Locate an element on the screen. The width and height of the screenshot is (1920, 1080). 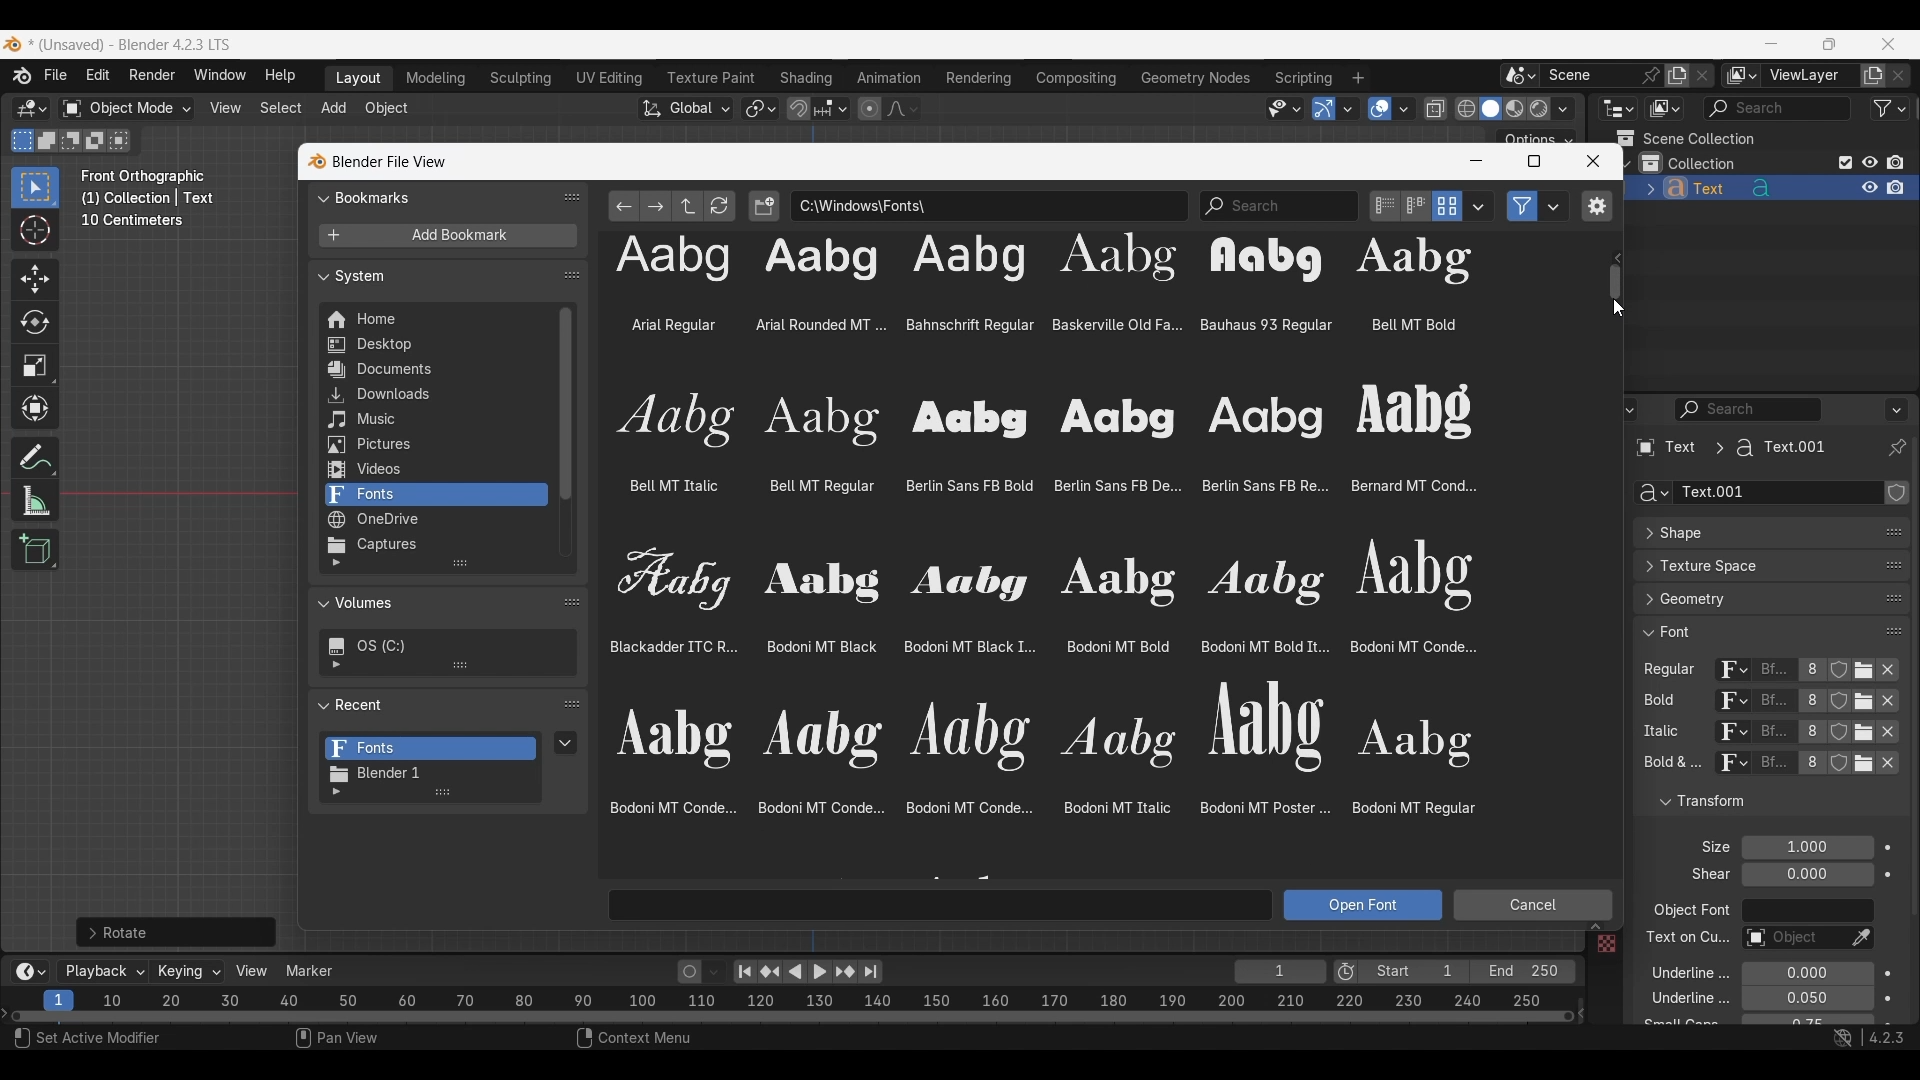
Click to expand Shape is located at coordinates (1750, 534).